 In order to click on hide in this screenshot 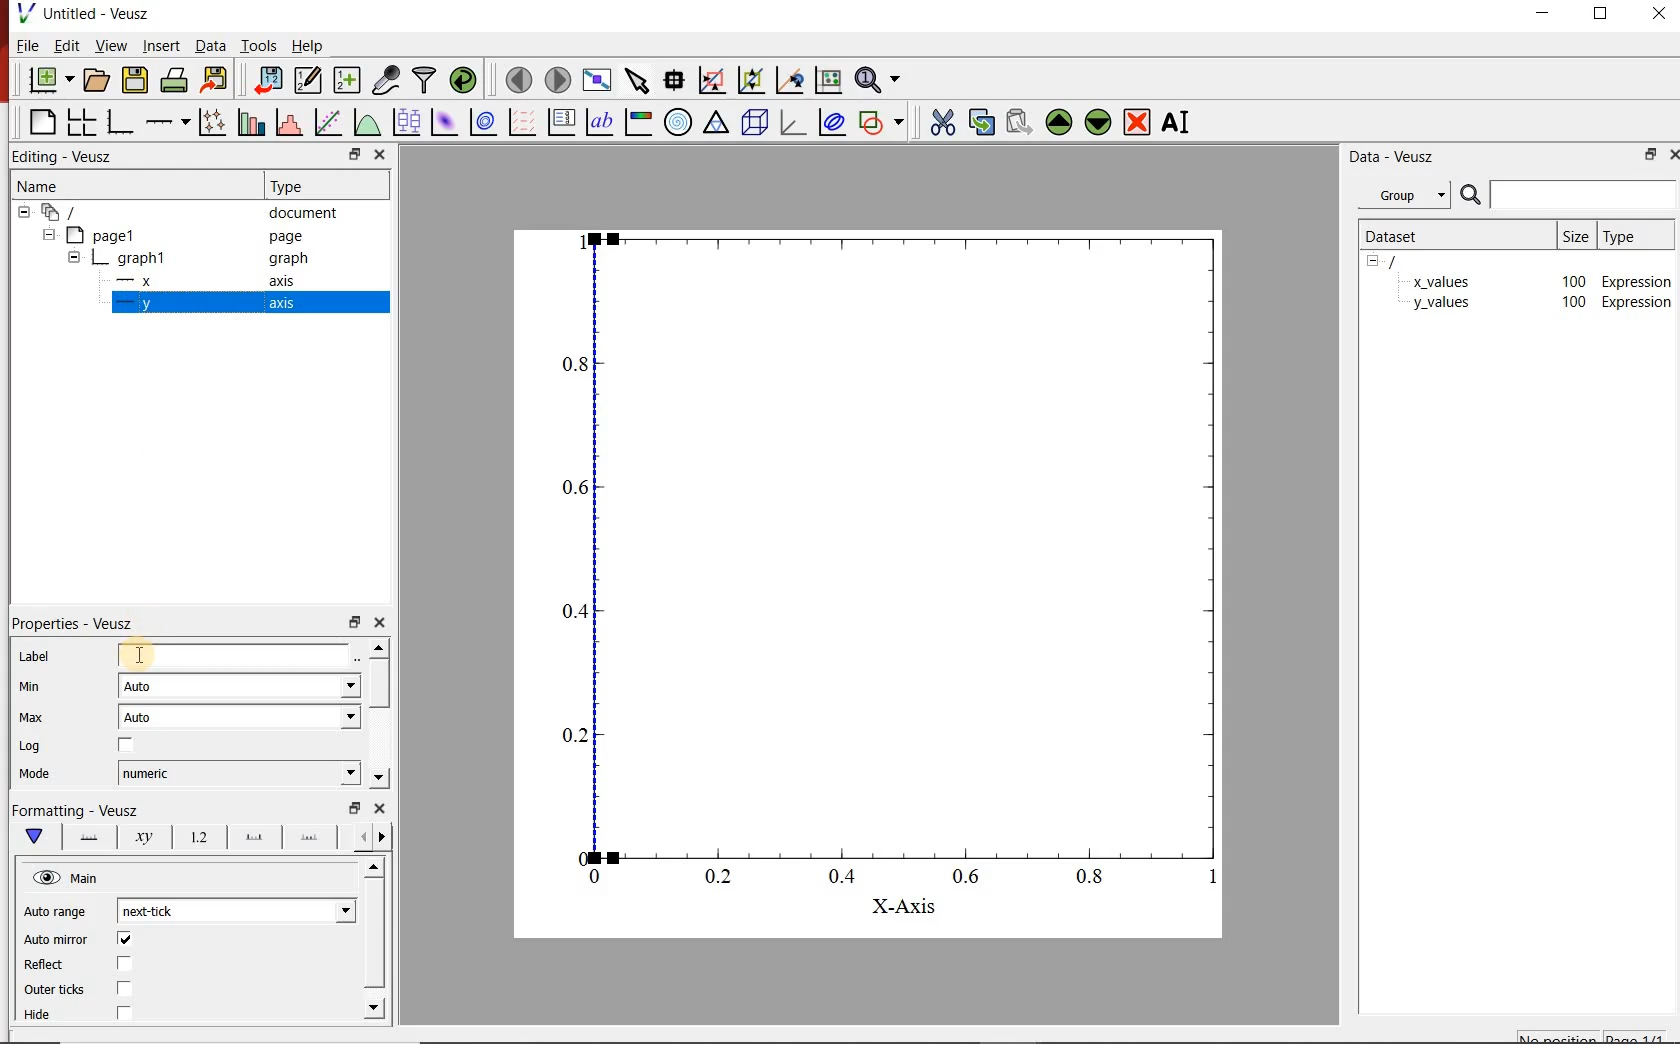, I will do `click(24, 212)`.